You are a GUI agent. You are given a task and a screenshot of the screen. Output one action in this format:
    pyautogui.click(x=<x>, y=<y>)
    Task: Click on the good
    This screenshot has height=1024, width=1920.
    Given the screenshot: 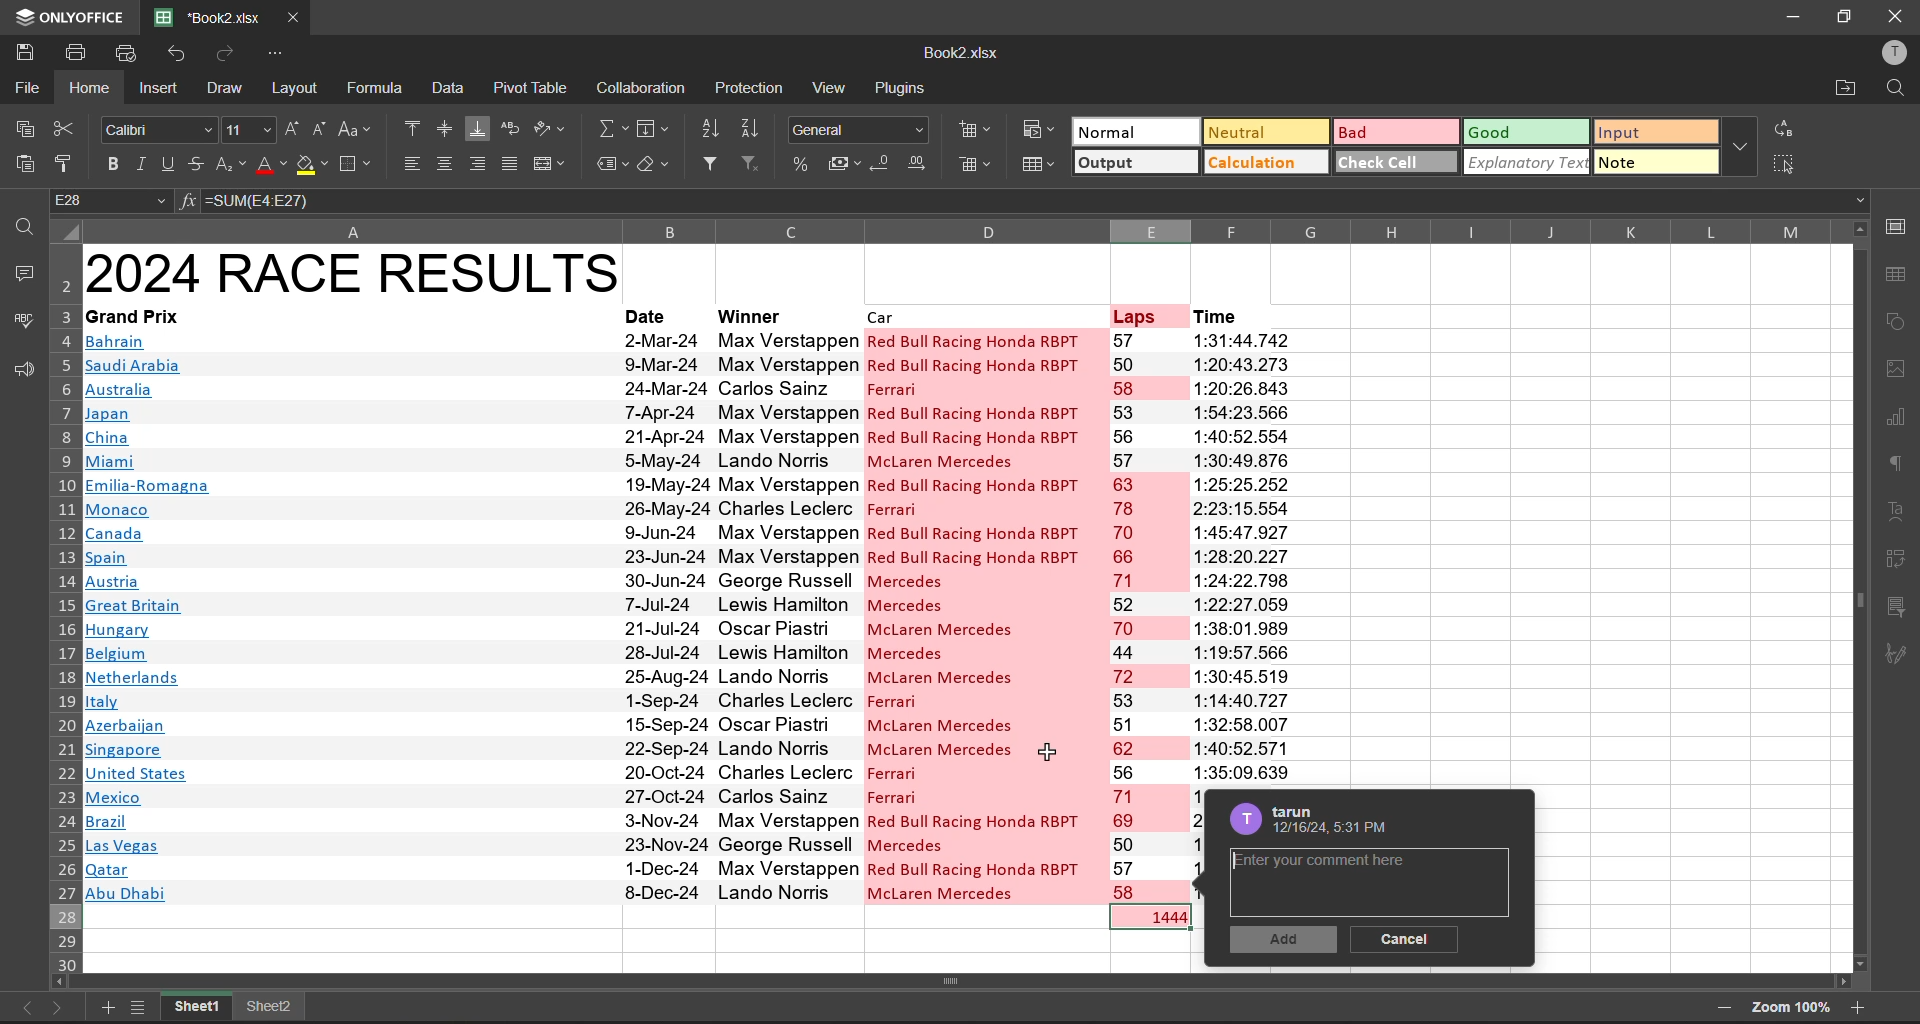 What is the action you would take?
    pyautogui.click(x=1524, y=131)
    